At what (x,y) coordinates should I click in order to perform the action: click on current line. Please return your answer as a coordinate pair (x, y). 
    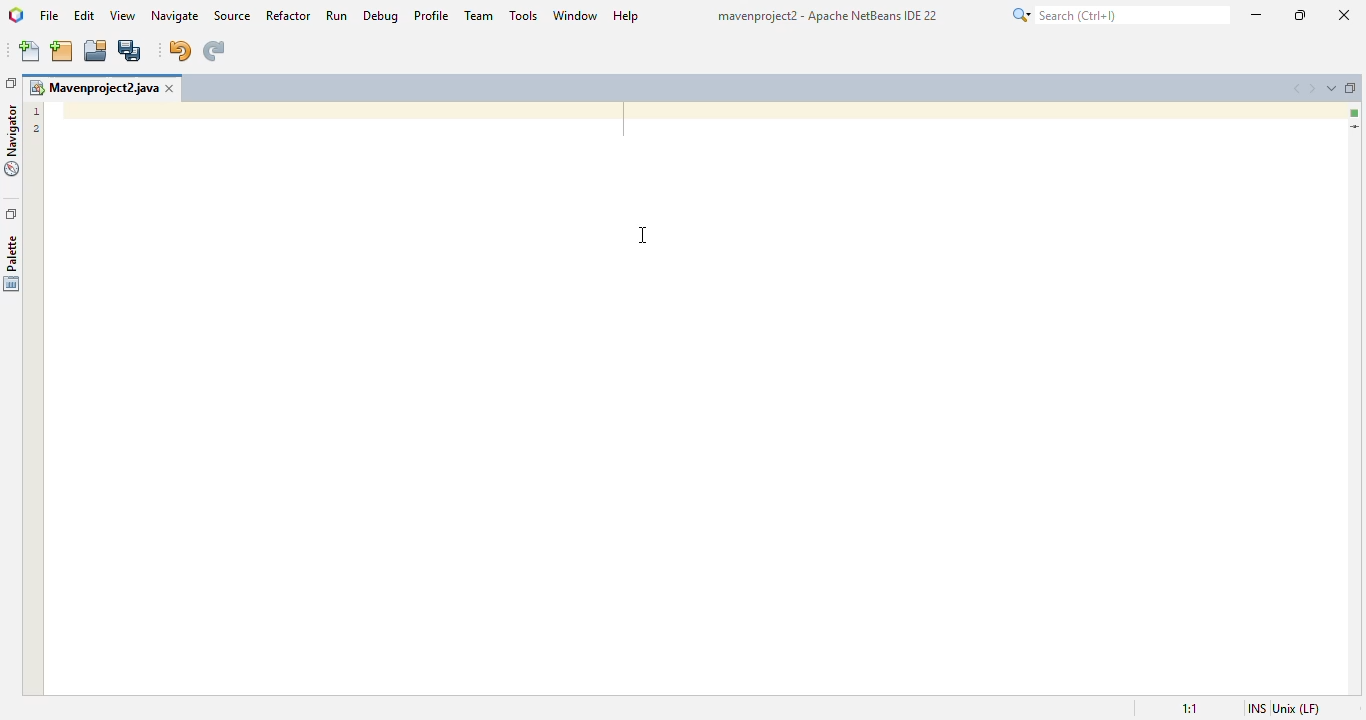
    Looking at the image, I should click on (1355, 128).